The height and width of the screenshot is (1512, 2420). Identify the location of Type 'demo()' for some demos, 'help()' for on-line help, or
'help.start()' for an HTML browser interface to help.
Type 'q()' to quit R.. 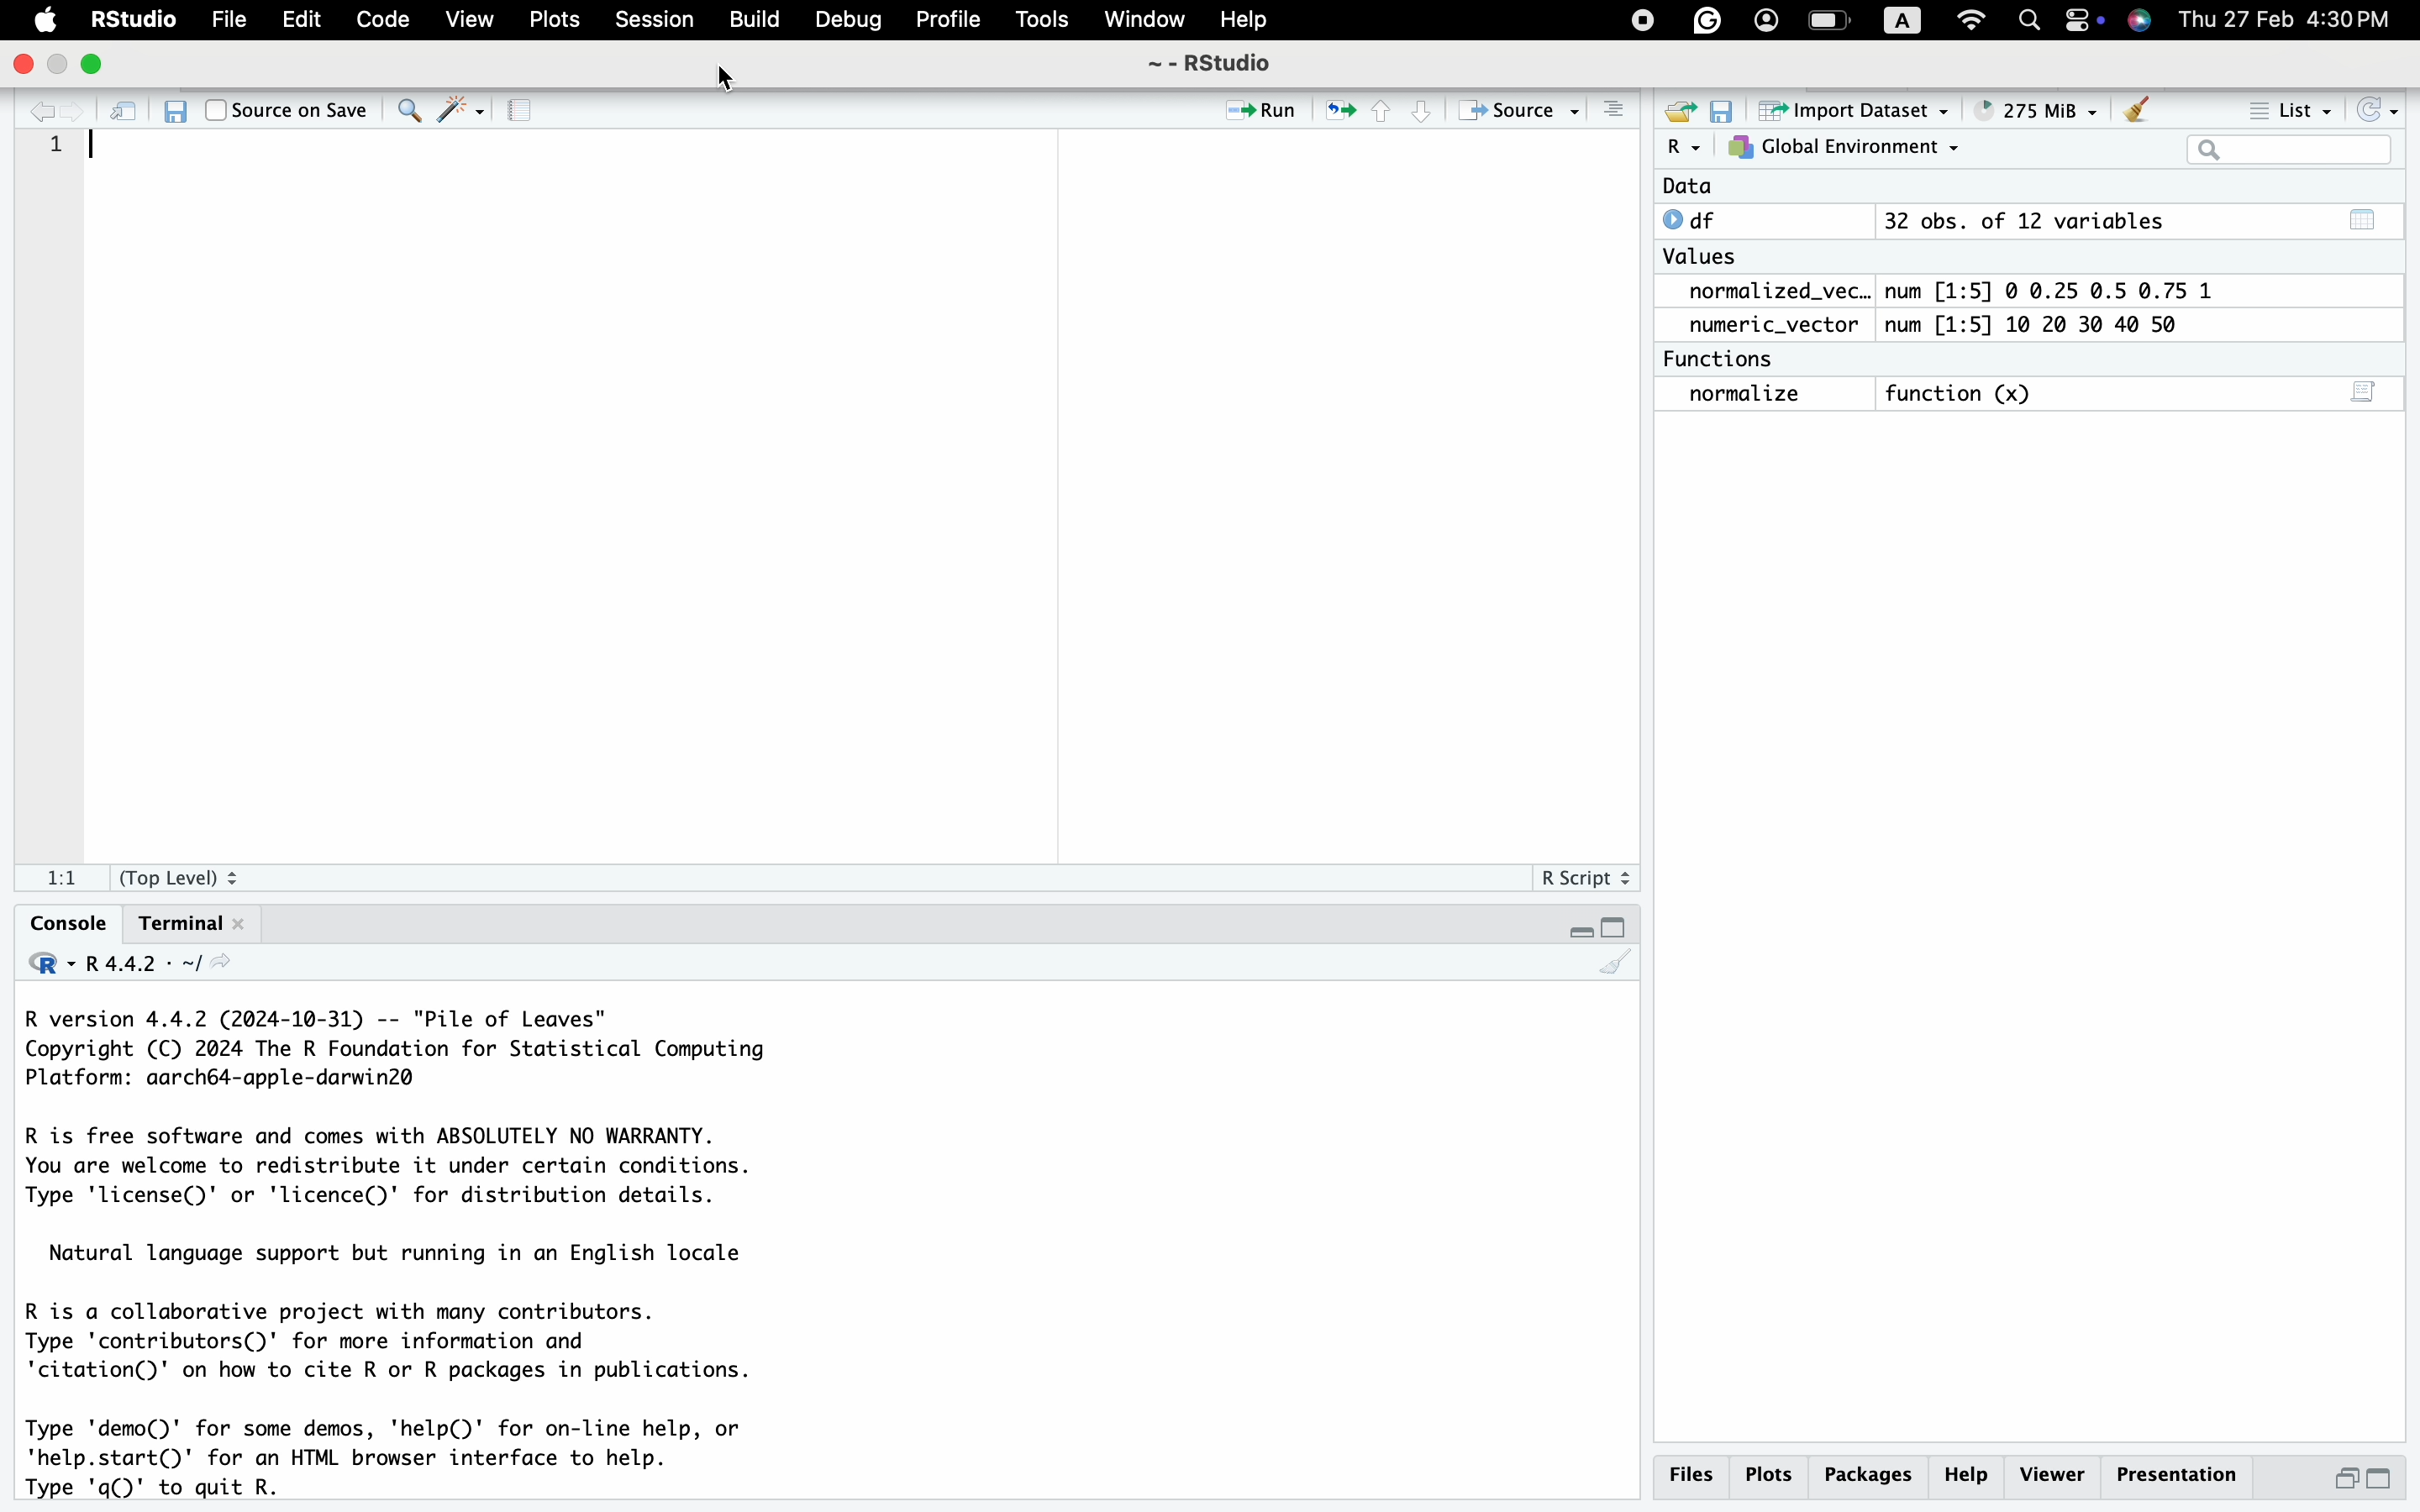
(417, 1458).